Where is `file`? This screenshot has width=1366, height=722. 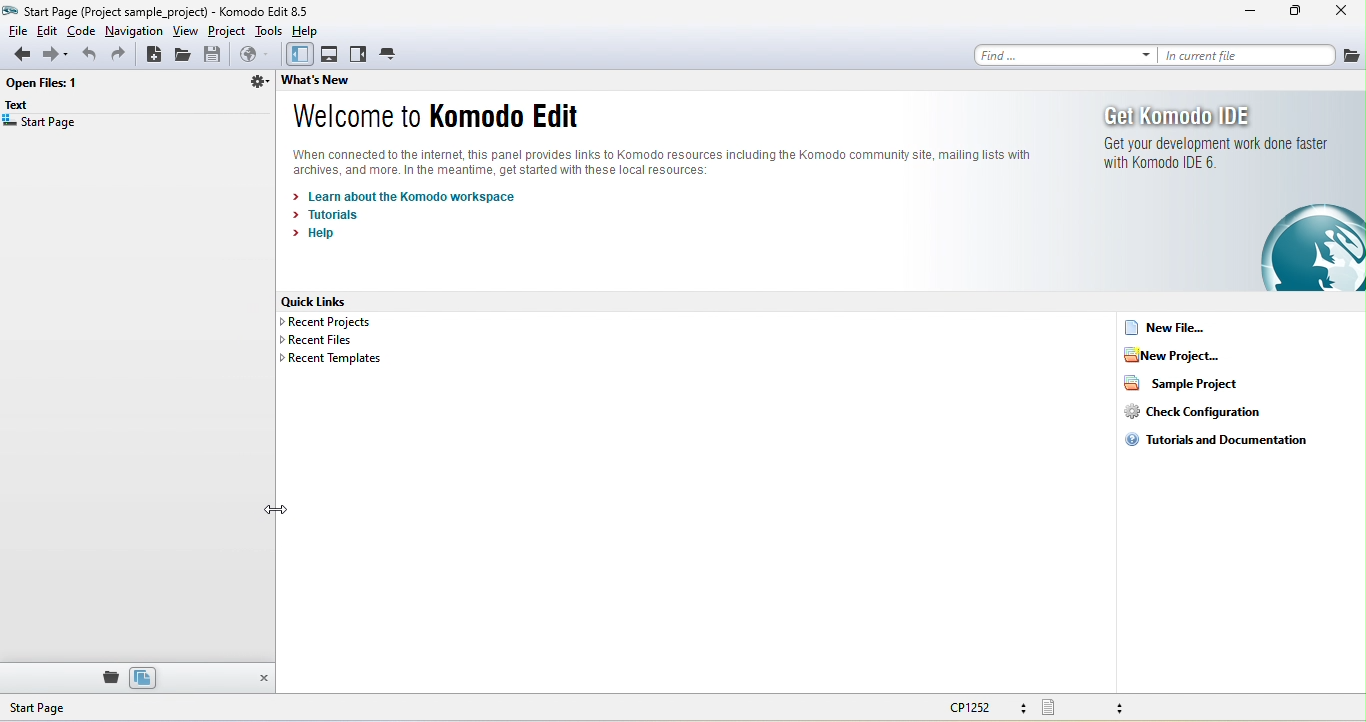
file is located at coordinates (16, 30).